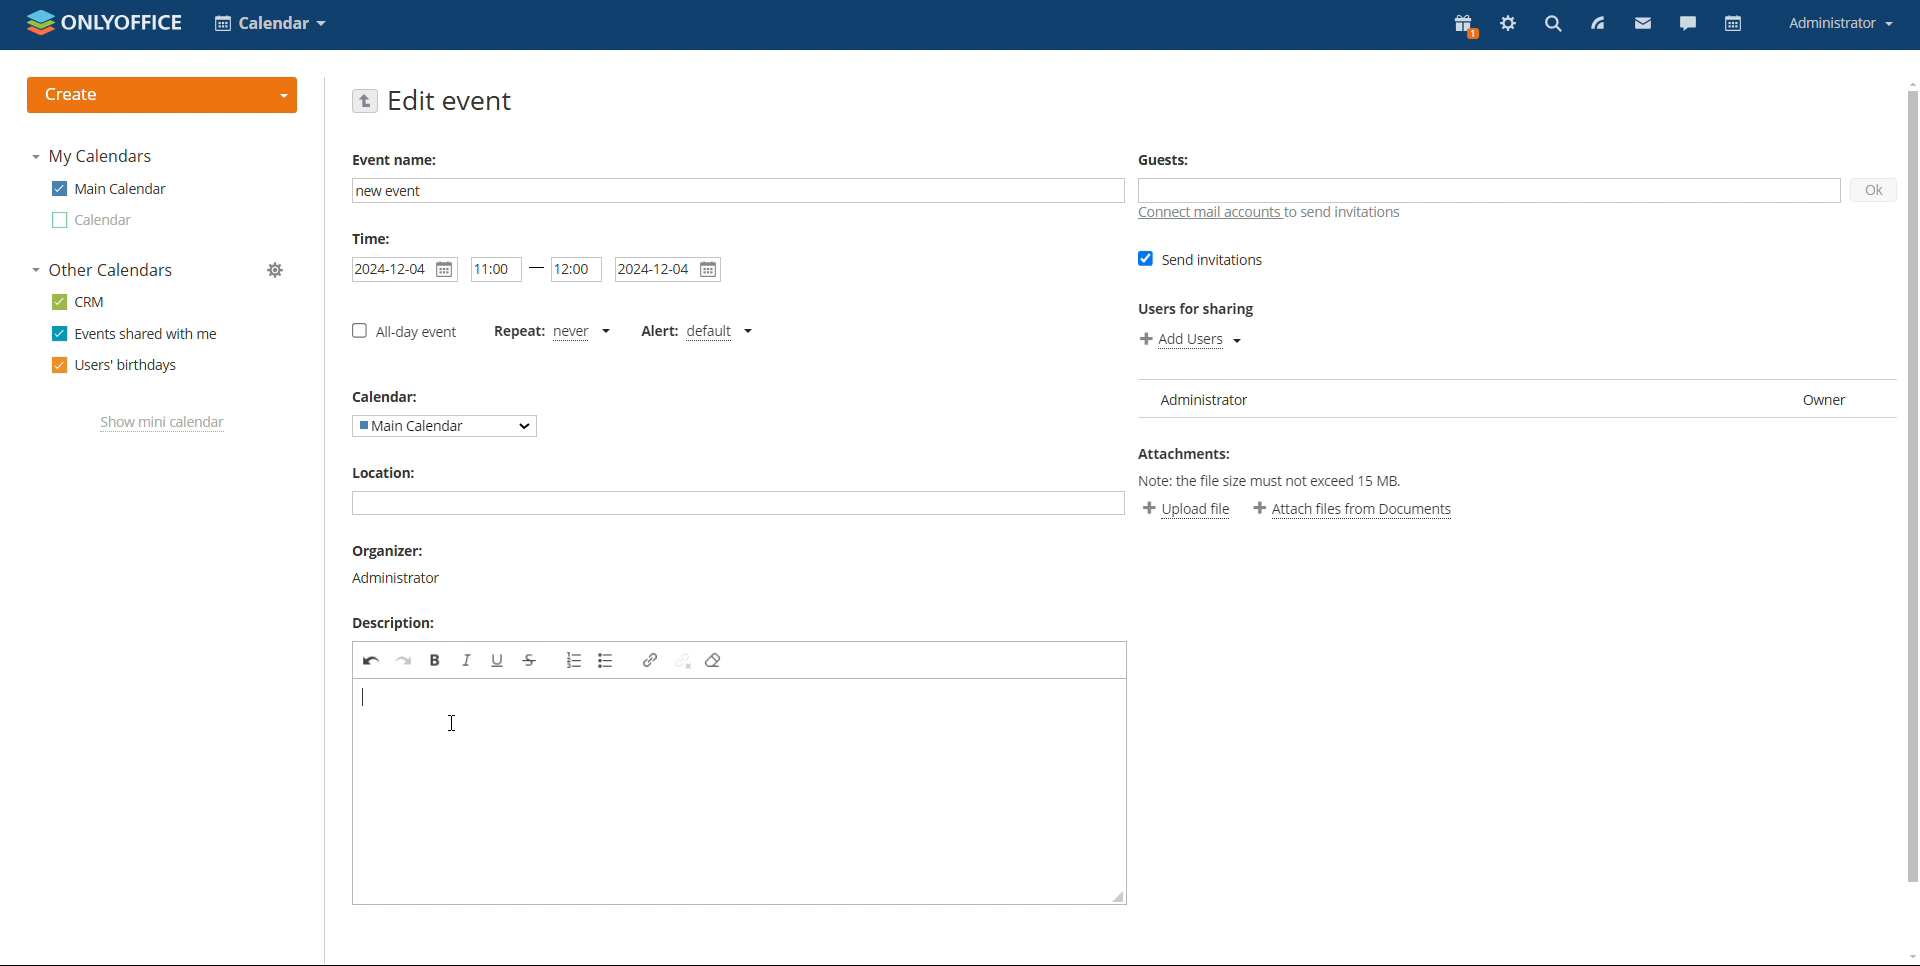 The width and height of the screenshot is (1920, 966). Describe the element at coordinates (1186, 510) in the screenshot. I see `upload file` at that location.